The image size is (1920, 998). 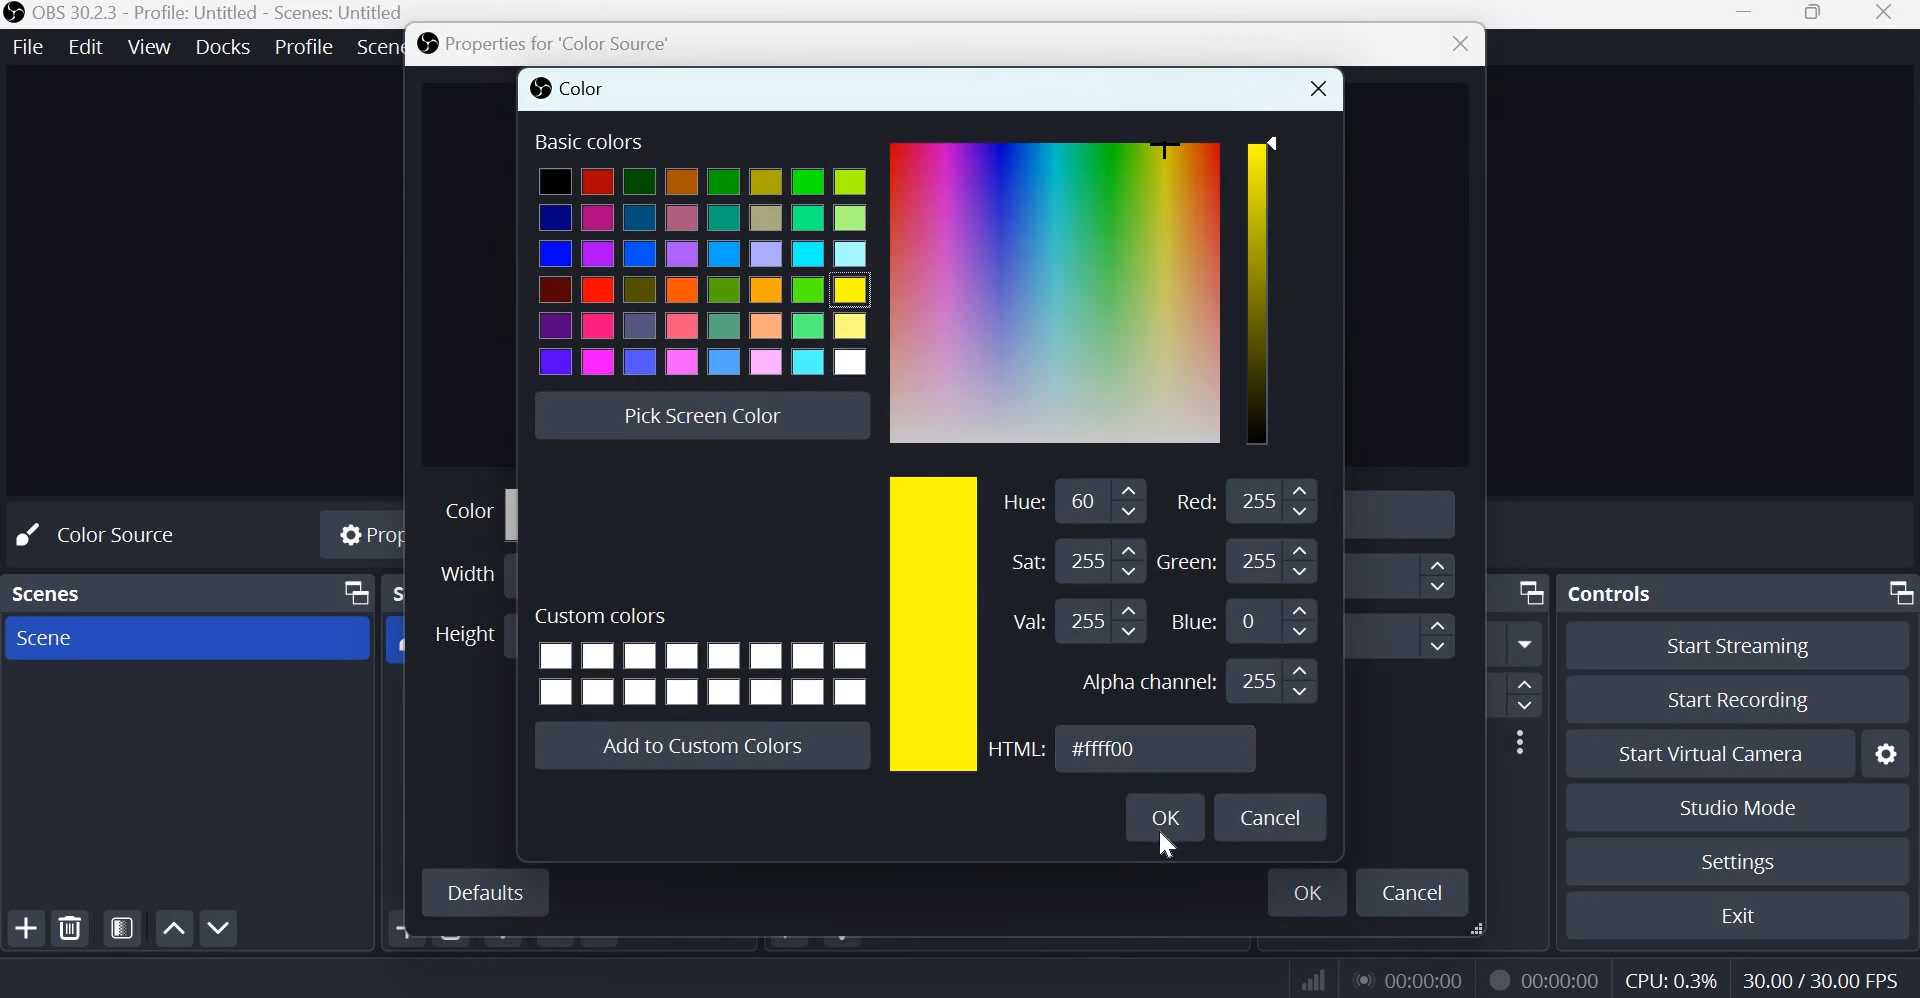 What do you see at coordinates (1254, 288) in the screenshot?
I see `color scale` at bounding box center [1254, 288].